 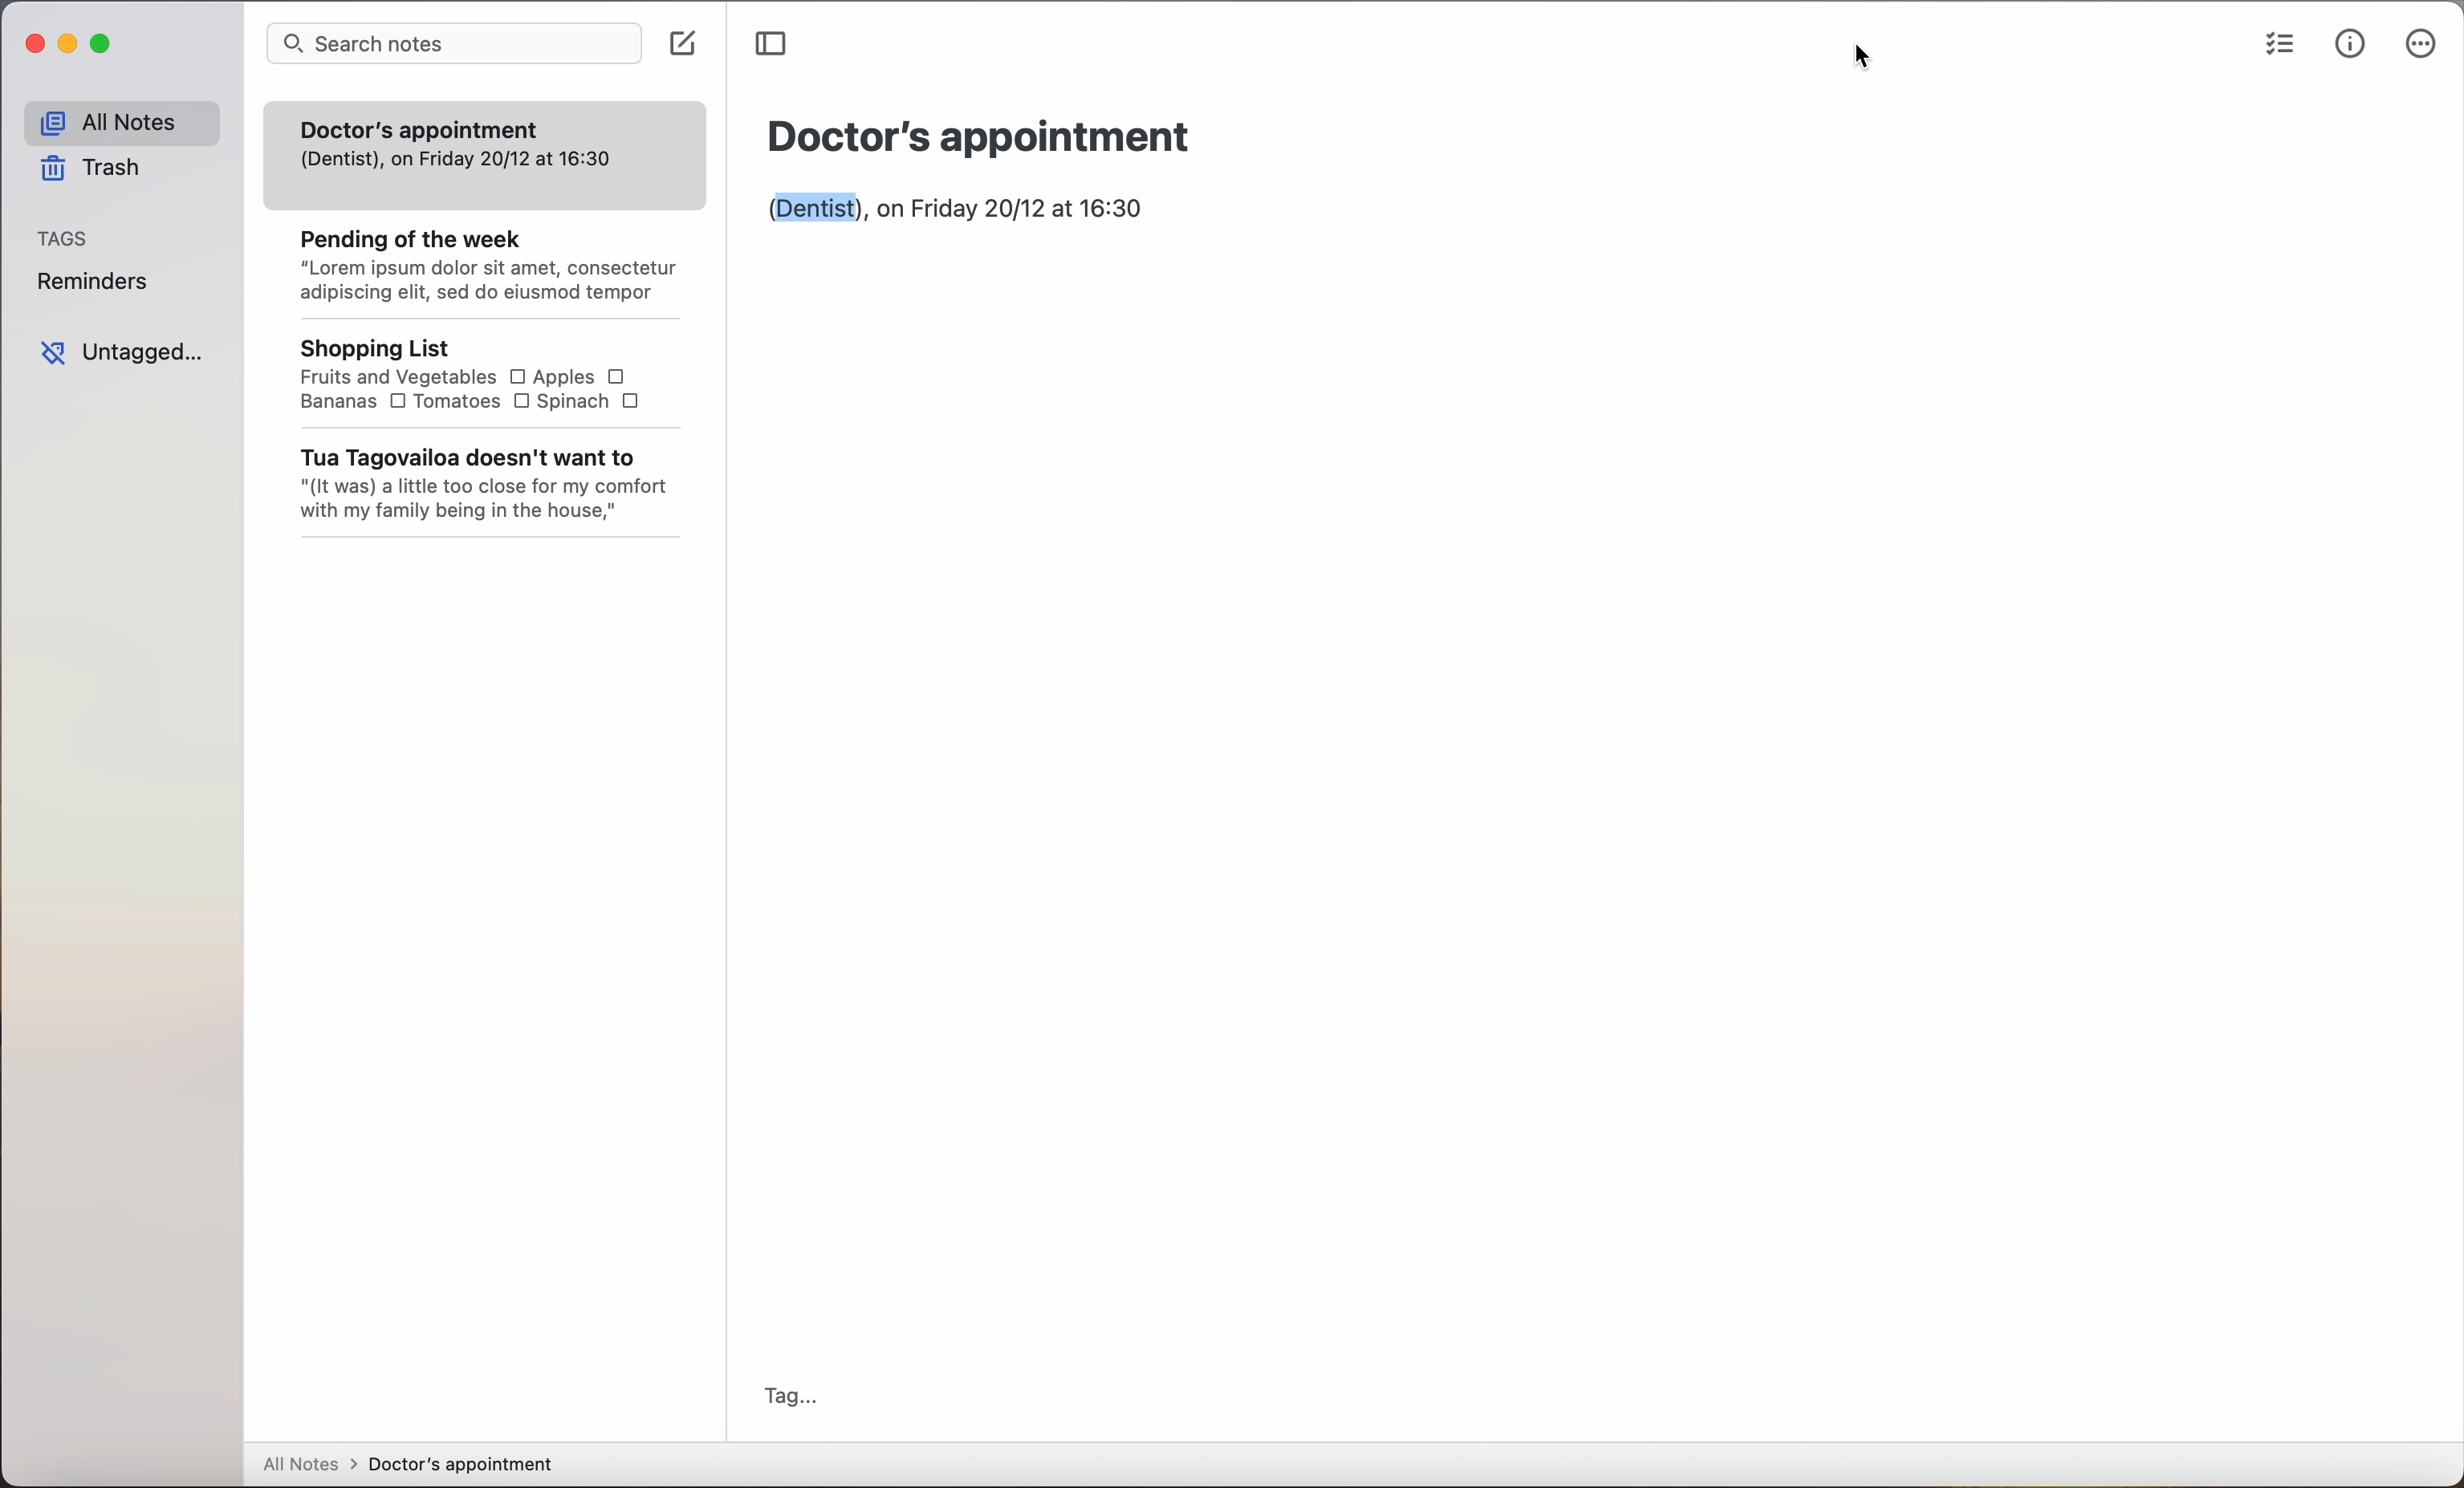 I want to click on reminders, so click(x=95, y=282).